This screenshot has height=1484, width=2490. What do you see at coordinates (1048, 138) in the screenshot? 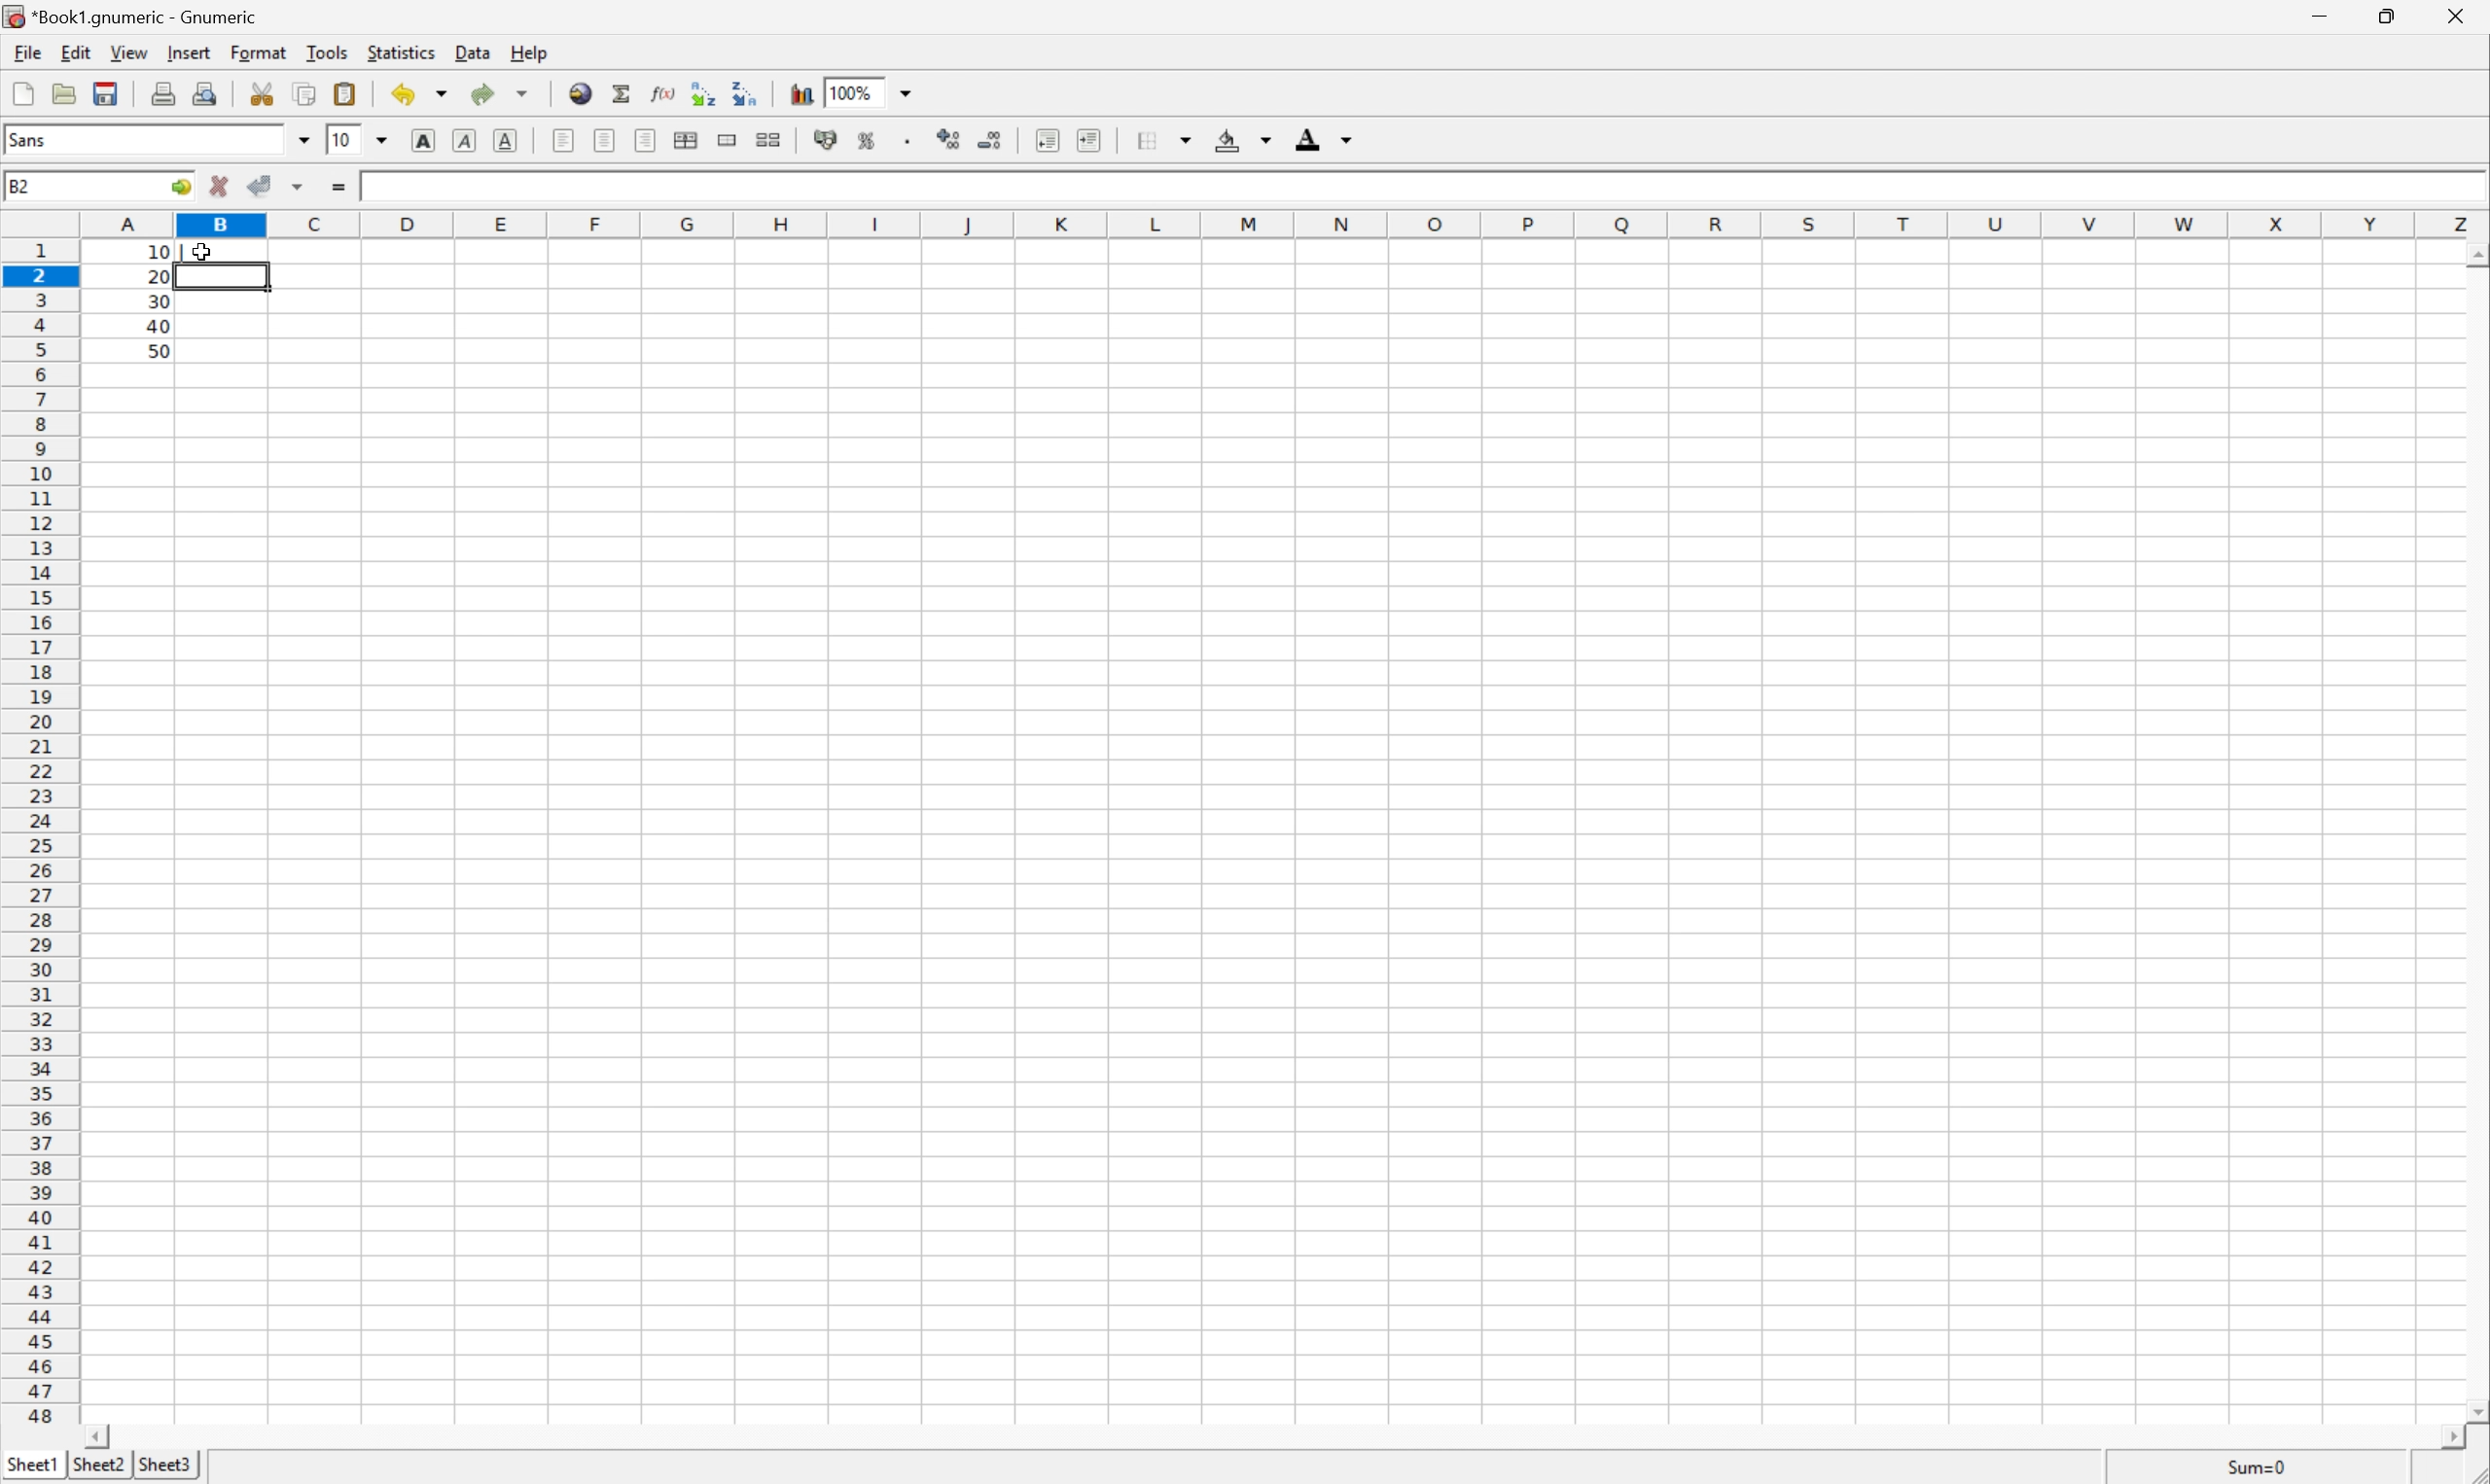
I see `Decrease indent, and align the contents to the left` at bounding box center [1048, 138].